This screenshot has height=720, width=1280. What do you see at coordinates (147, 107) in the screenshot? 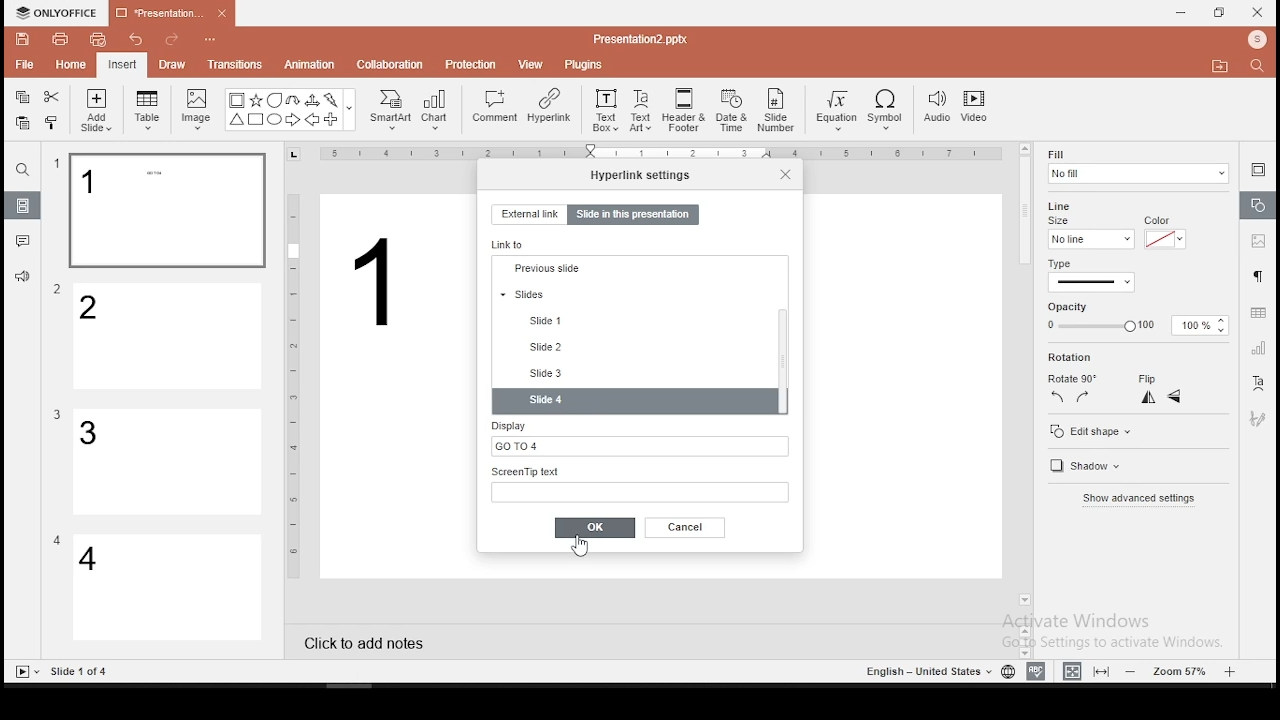
I see `table` at bounding box center [147, 107].